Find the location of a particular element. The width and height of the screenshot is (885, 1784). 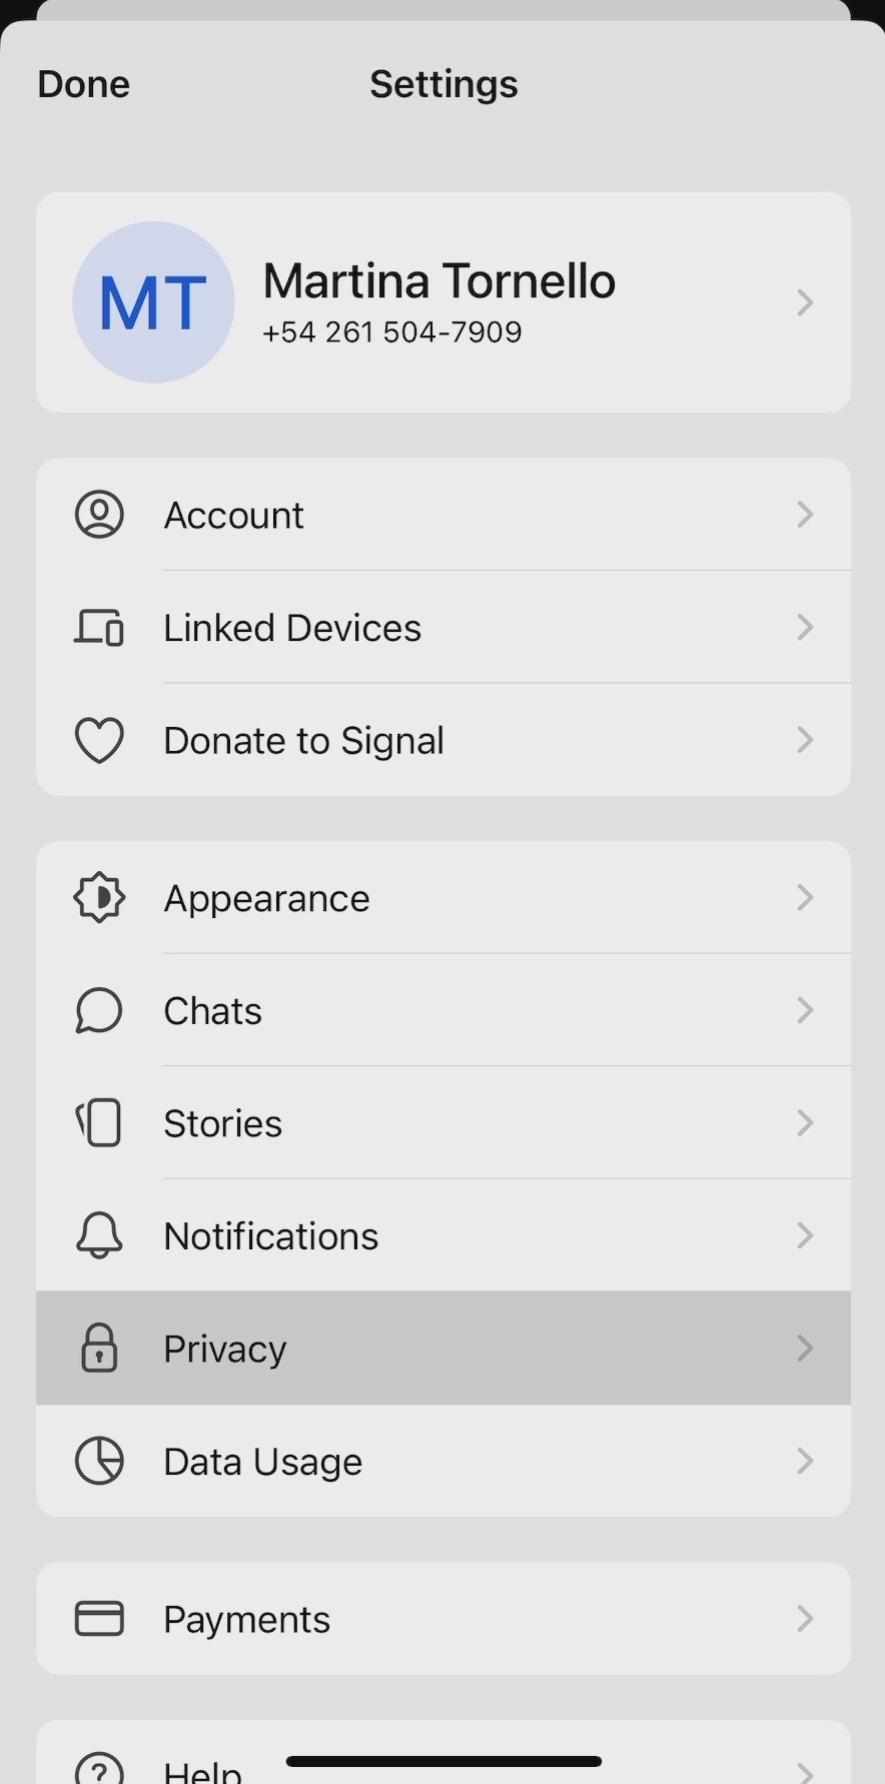

done is located at coordinates (82, 84).